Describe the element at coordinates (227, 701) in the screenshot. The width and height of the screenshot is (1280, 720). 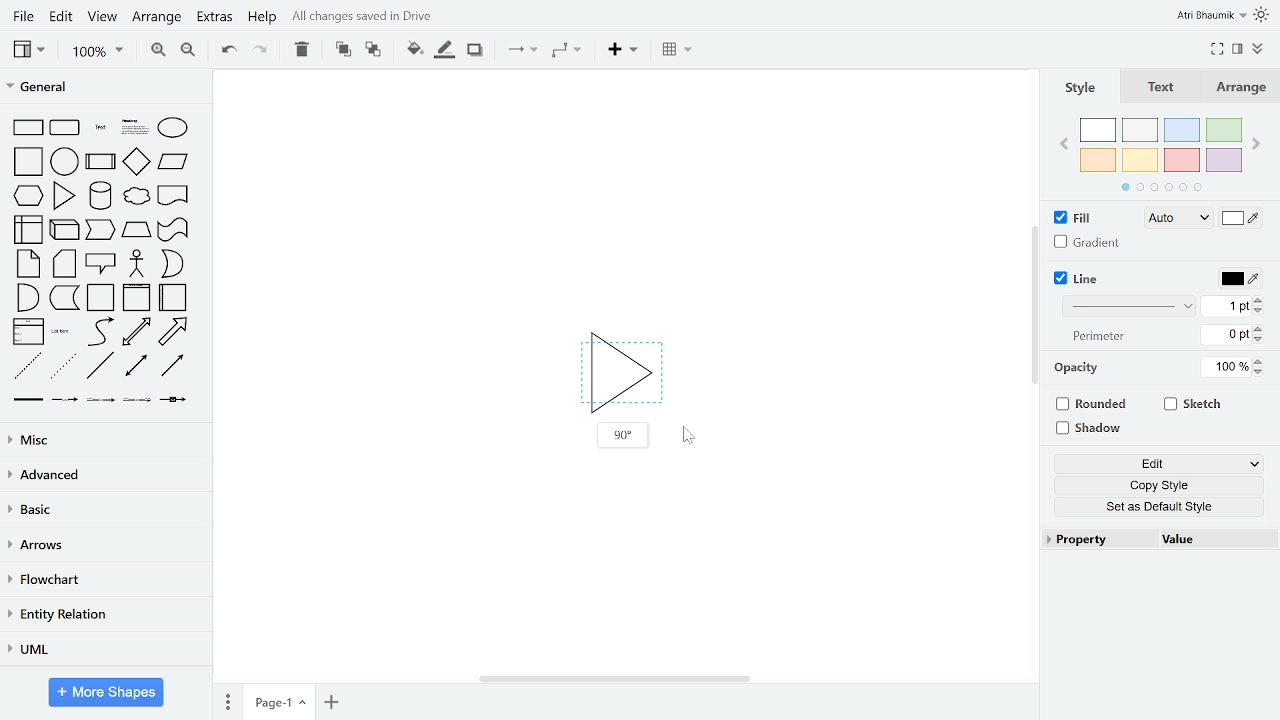
I see `pages` at that location.